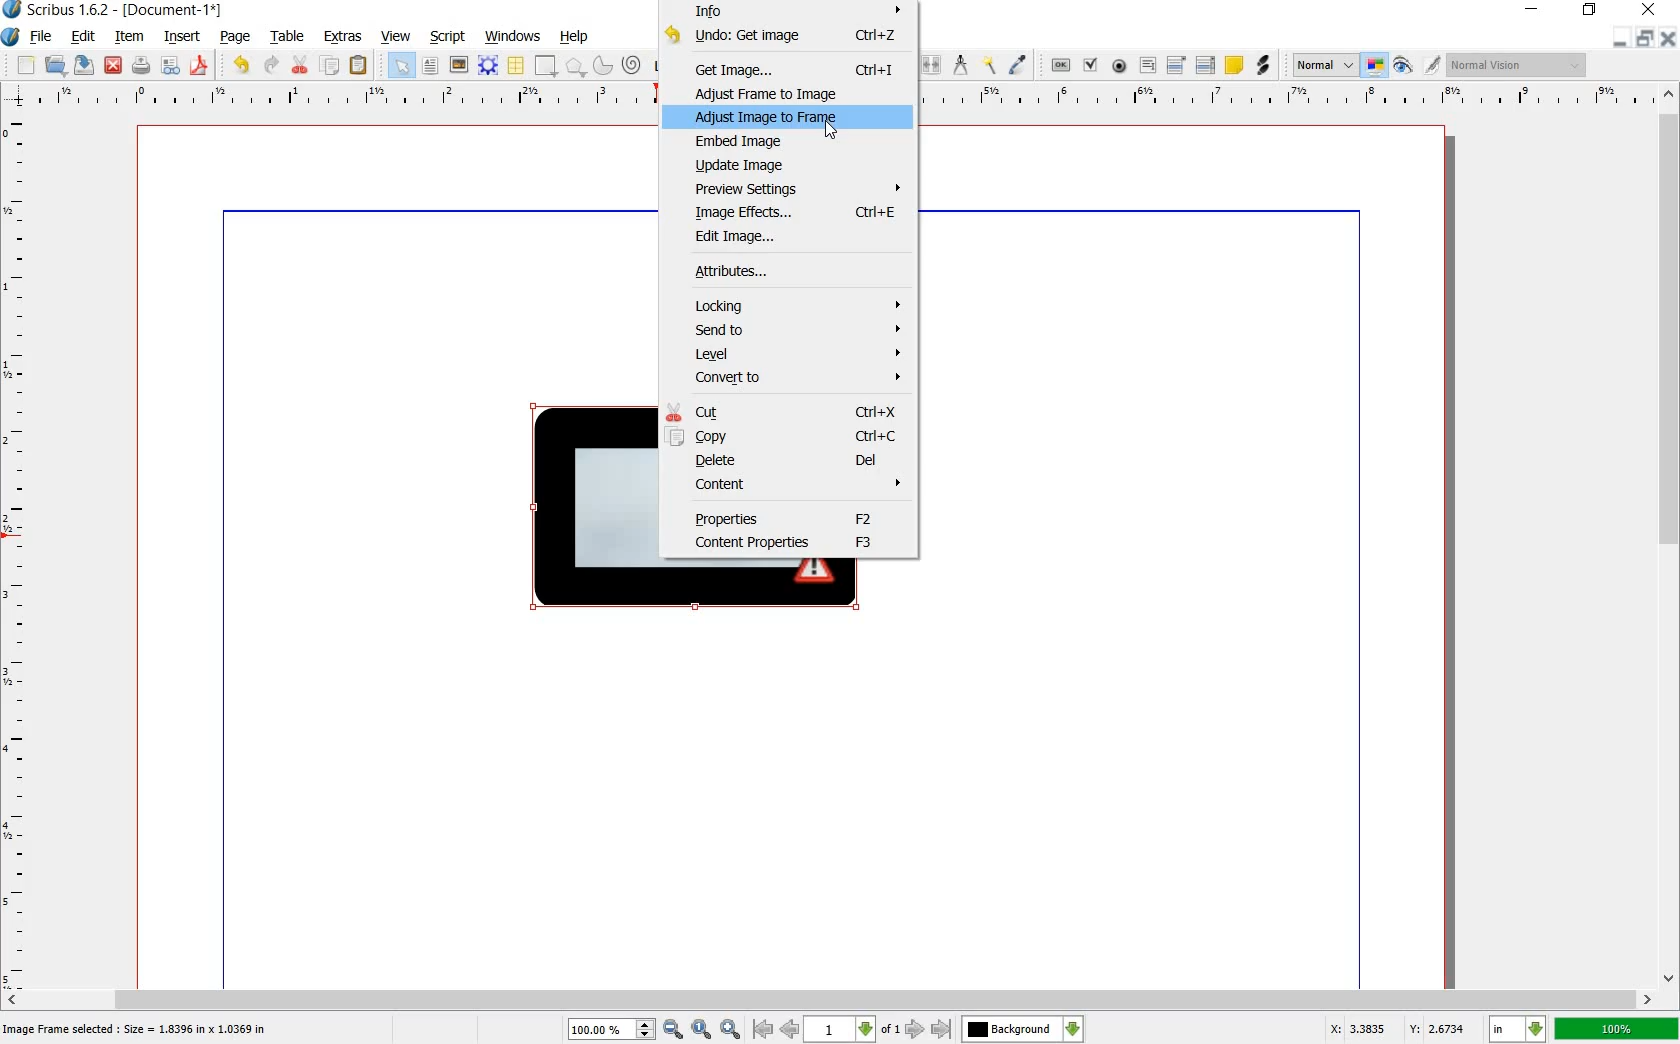  What do you see at coordinates (1590, 10) in the screenshot?
I see `restore` at bounding box center [1590, 10].